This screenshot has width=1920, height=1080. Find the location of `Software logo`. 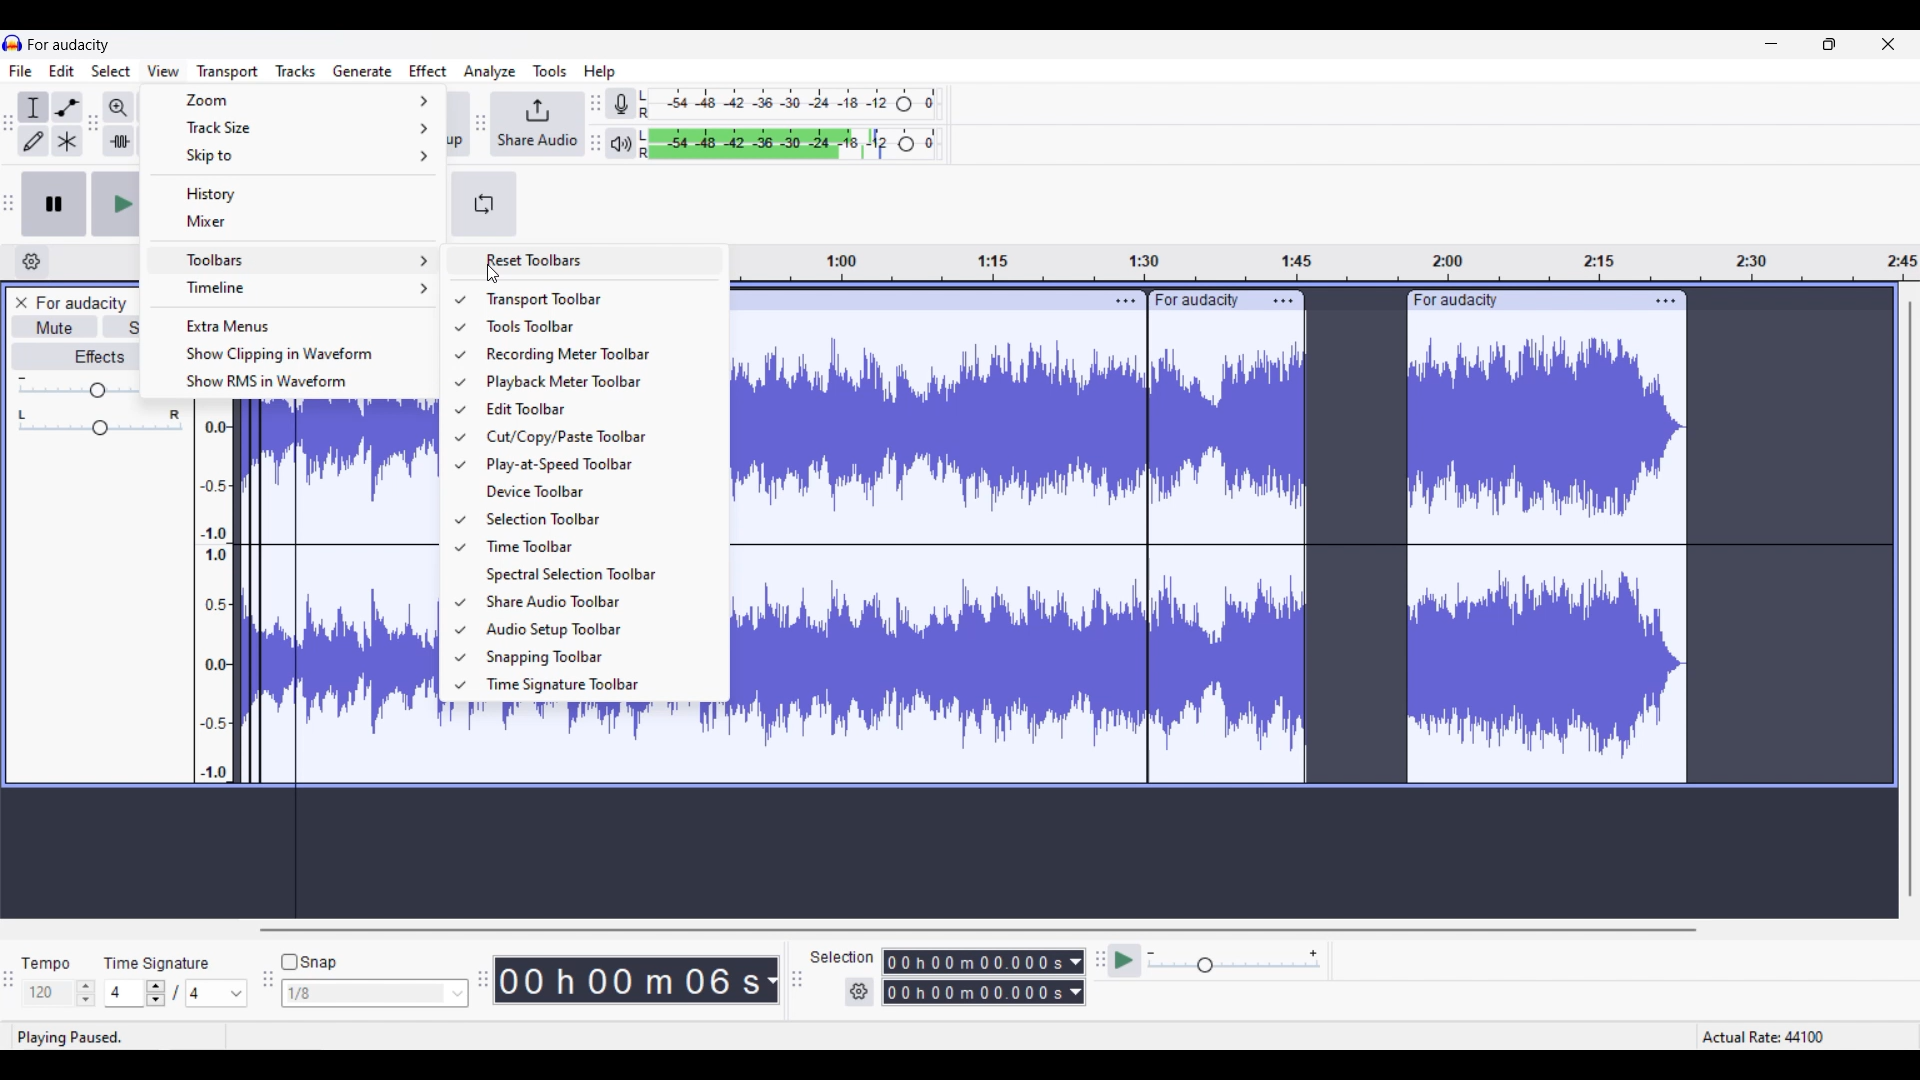

Software logo is located at coordinates (13, 43).